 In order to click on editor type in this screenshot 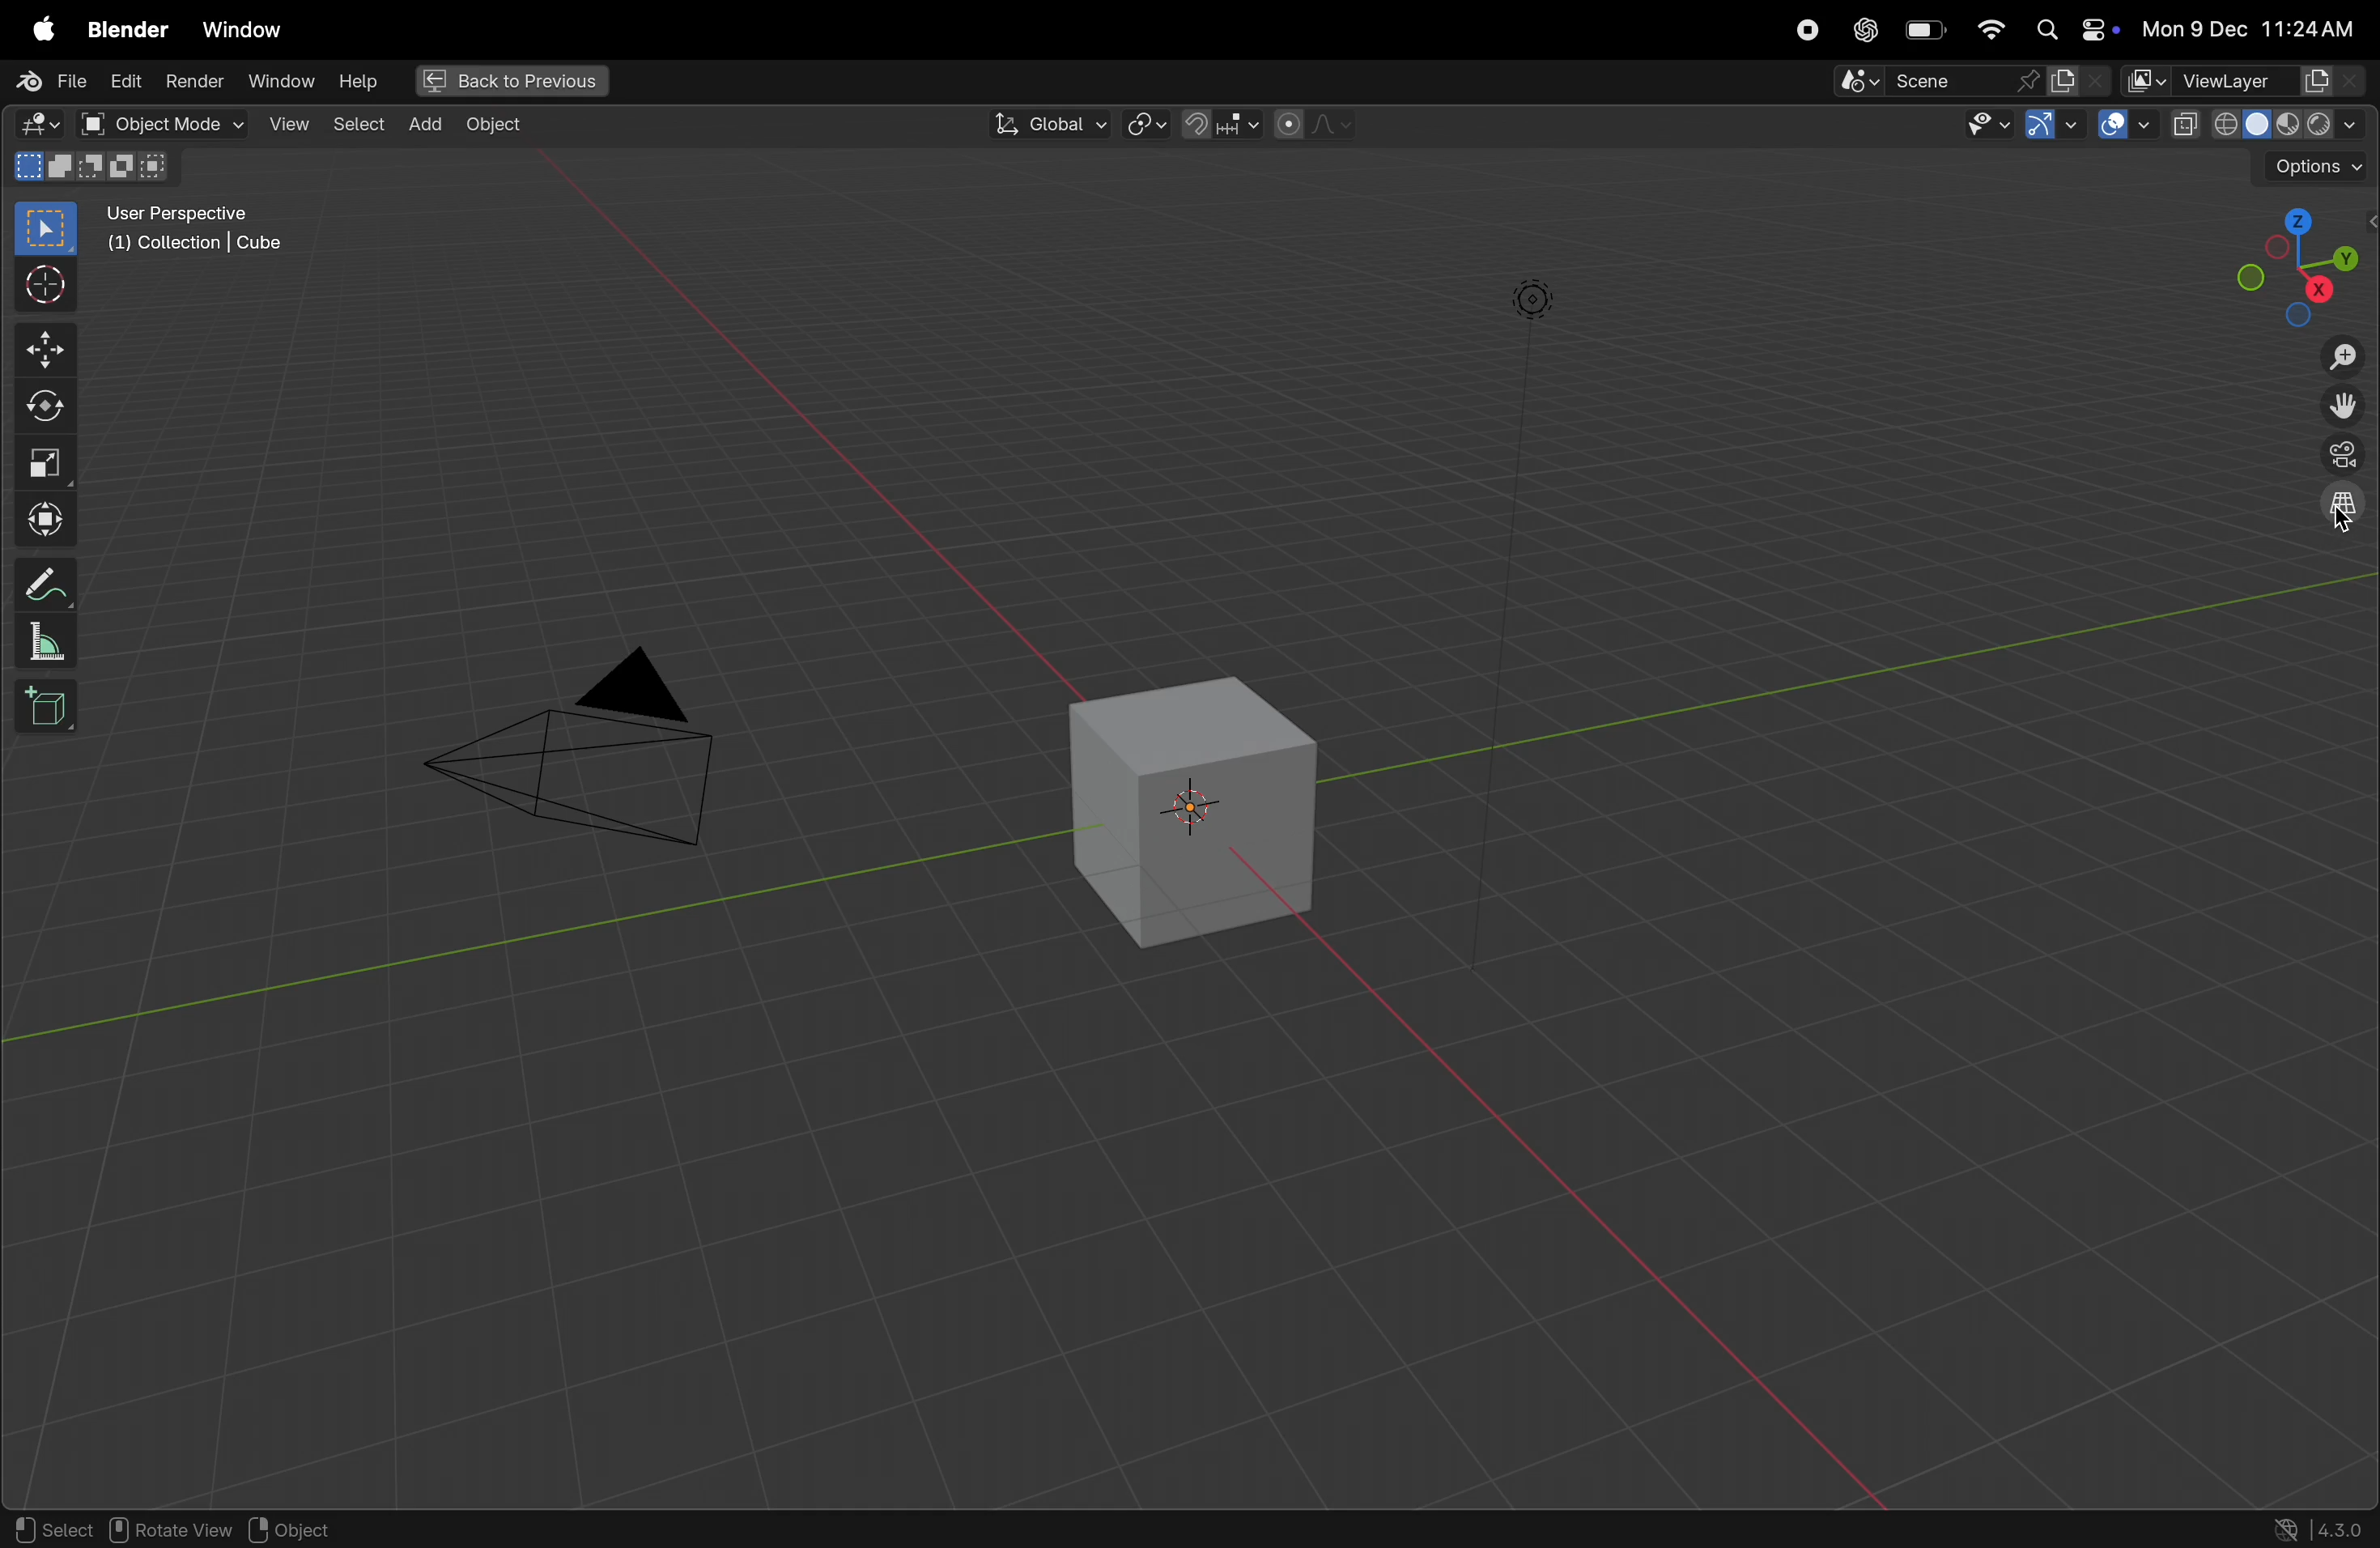, I will do `click(39, 125)`.